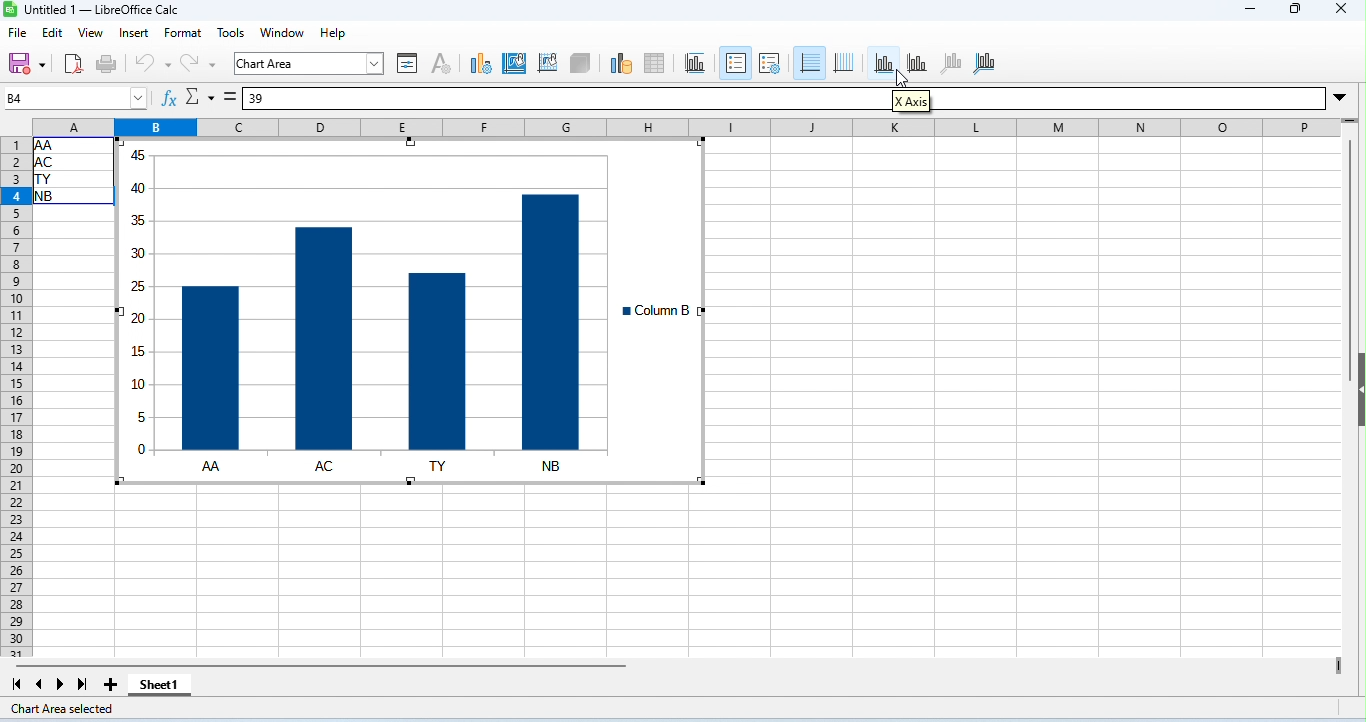  Describe the element at coordinates (987, 63) in the screenshot. I see `all axis` at that location.